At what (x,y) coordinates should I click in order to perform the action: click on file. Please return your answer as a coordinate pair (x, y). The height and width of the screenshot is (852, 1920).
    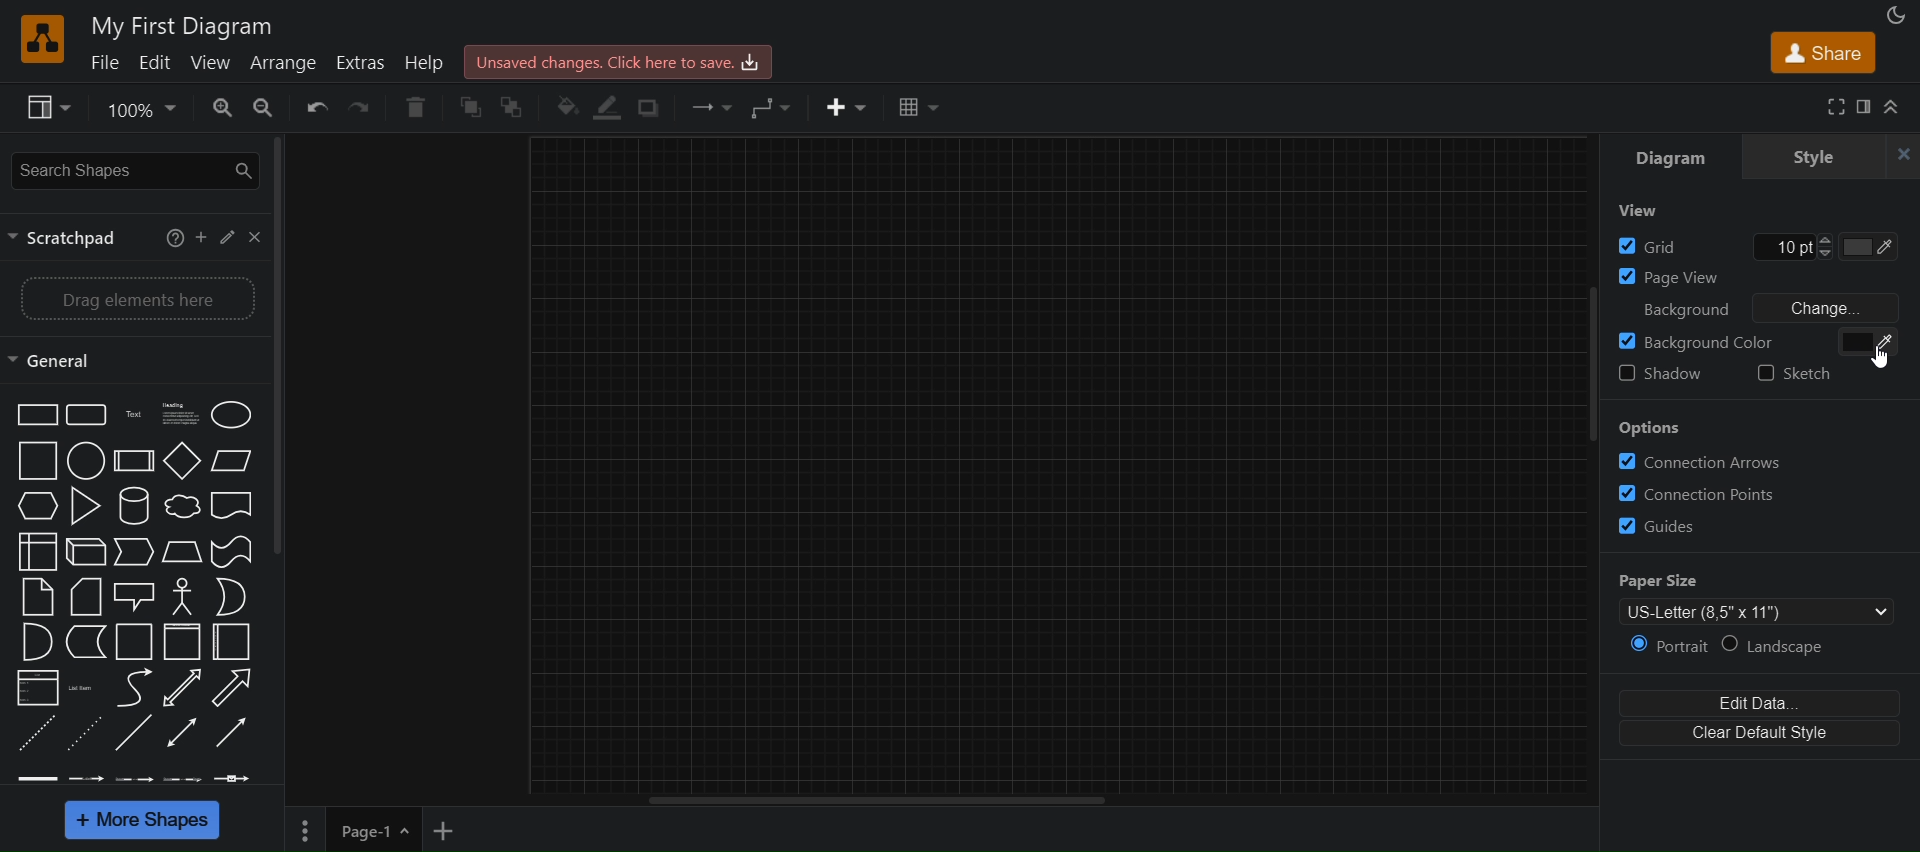
    Looking at the image, I should click on (106, 65).